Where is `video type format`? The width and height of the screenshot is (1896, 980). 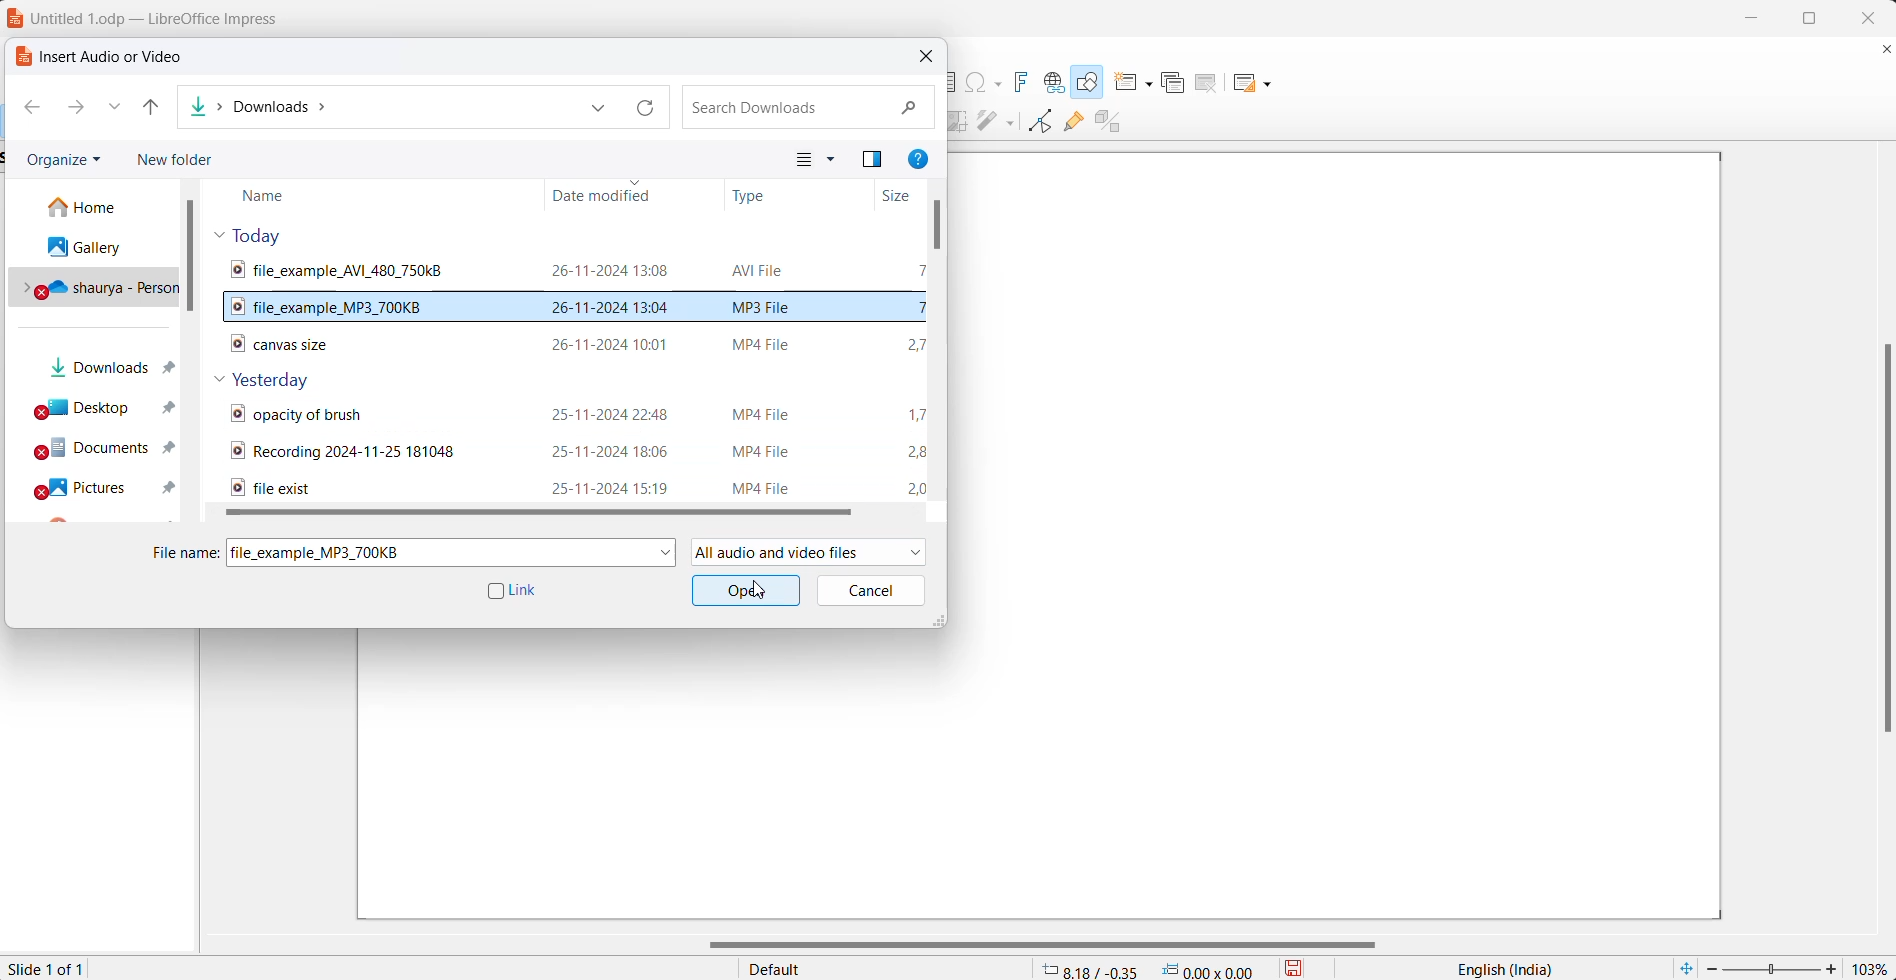 video type format is located at coordinates (767, 450).